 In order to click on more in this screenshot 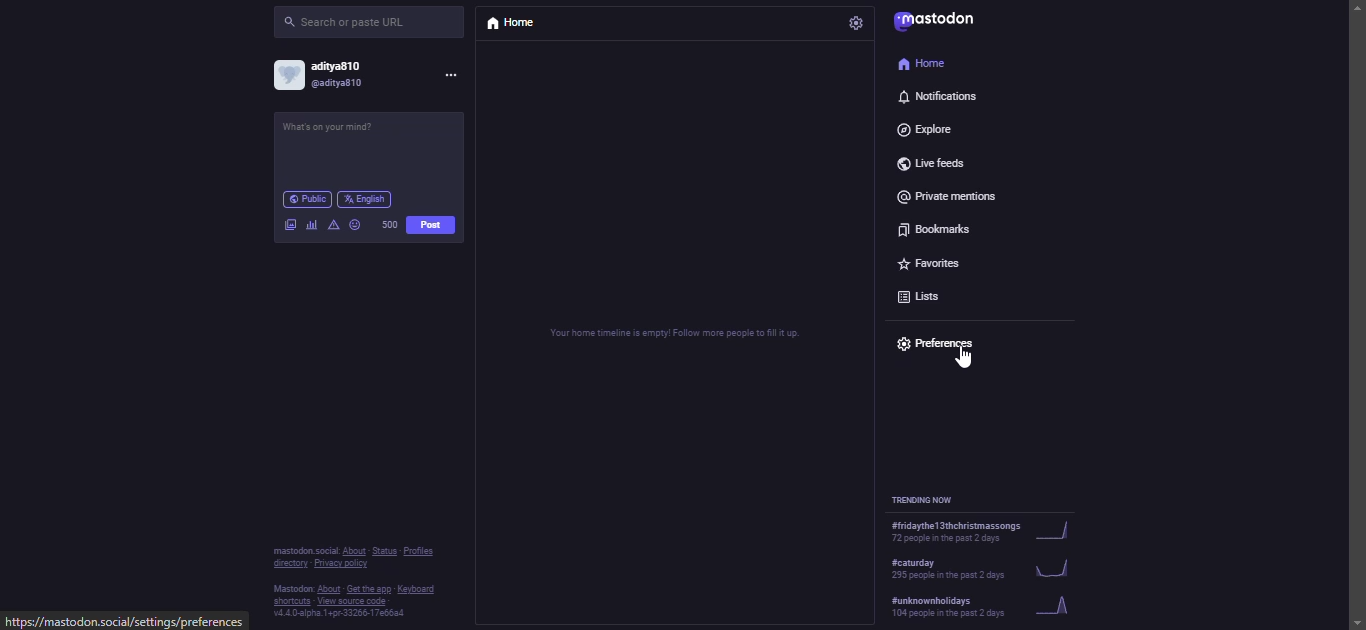, I will do `click(449, 76)`.